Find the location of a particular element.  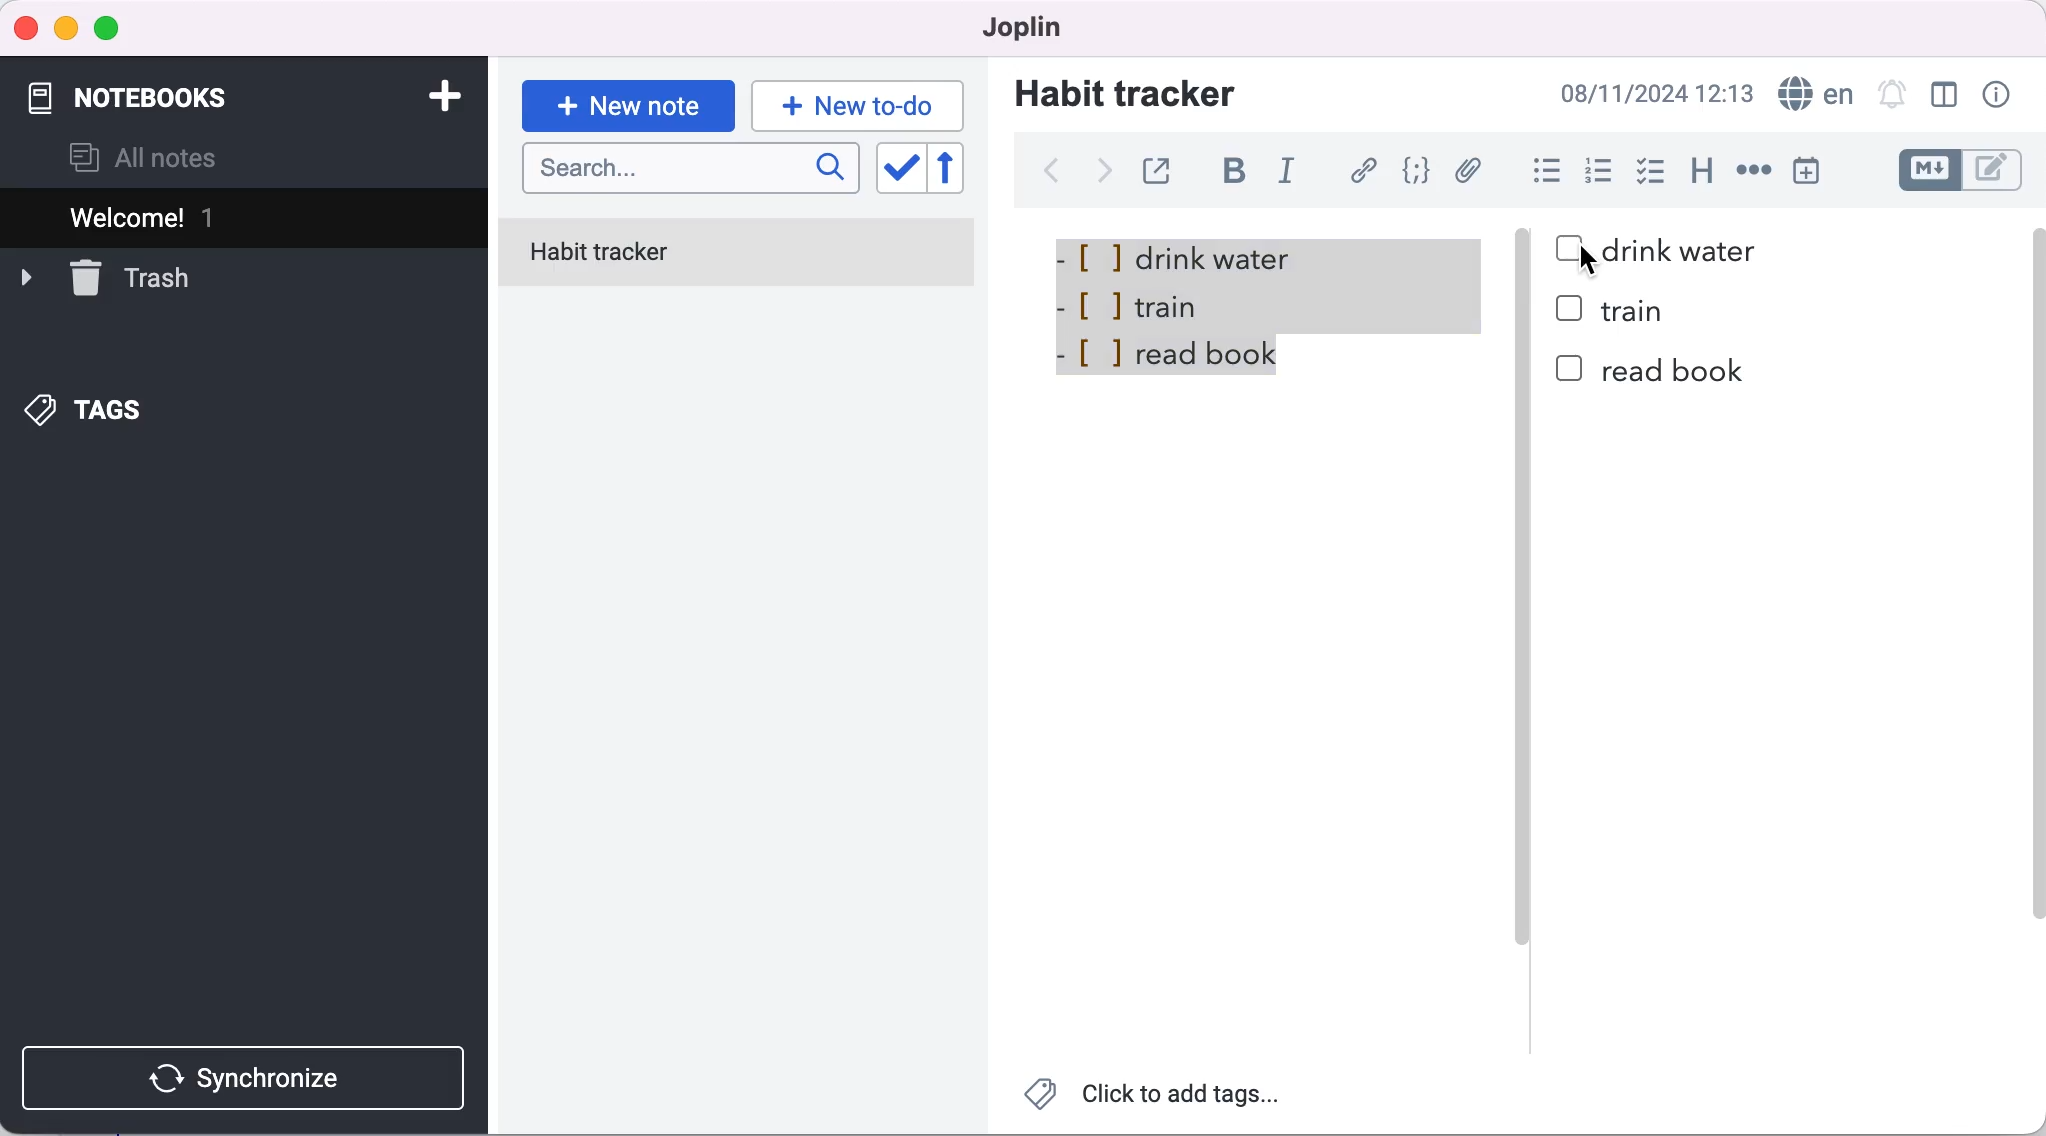

search is located at coordinates (691, 170).